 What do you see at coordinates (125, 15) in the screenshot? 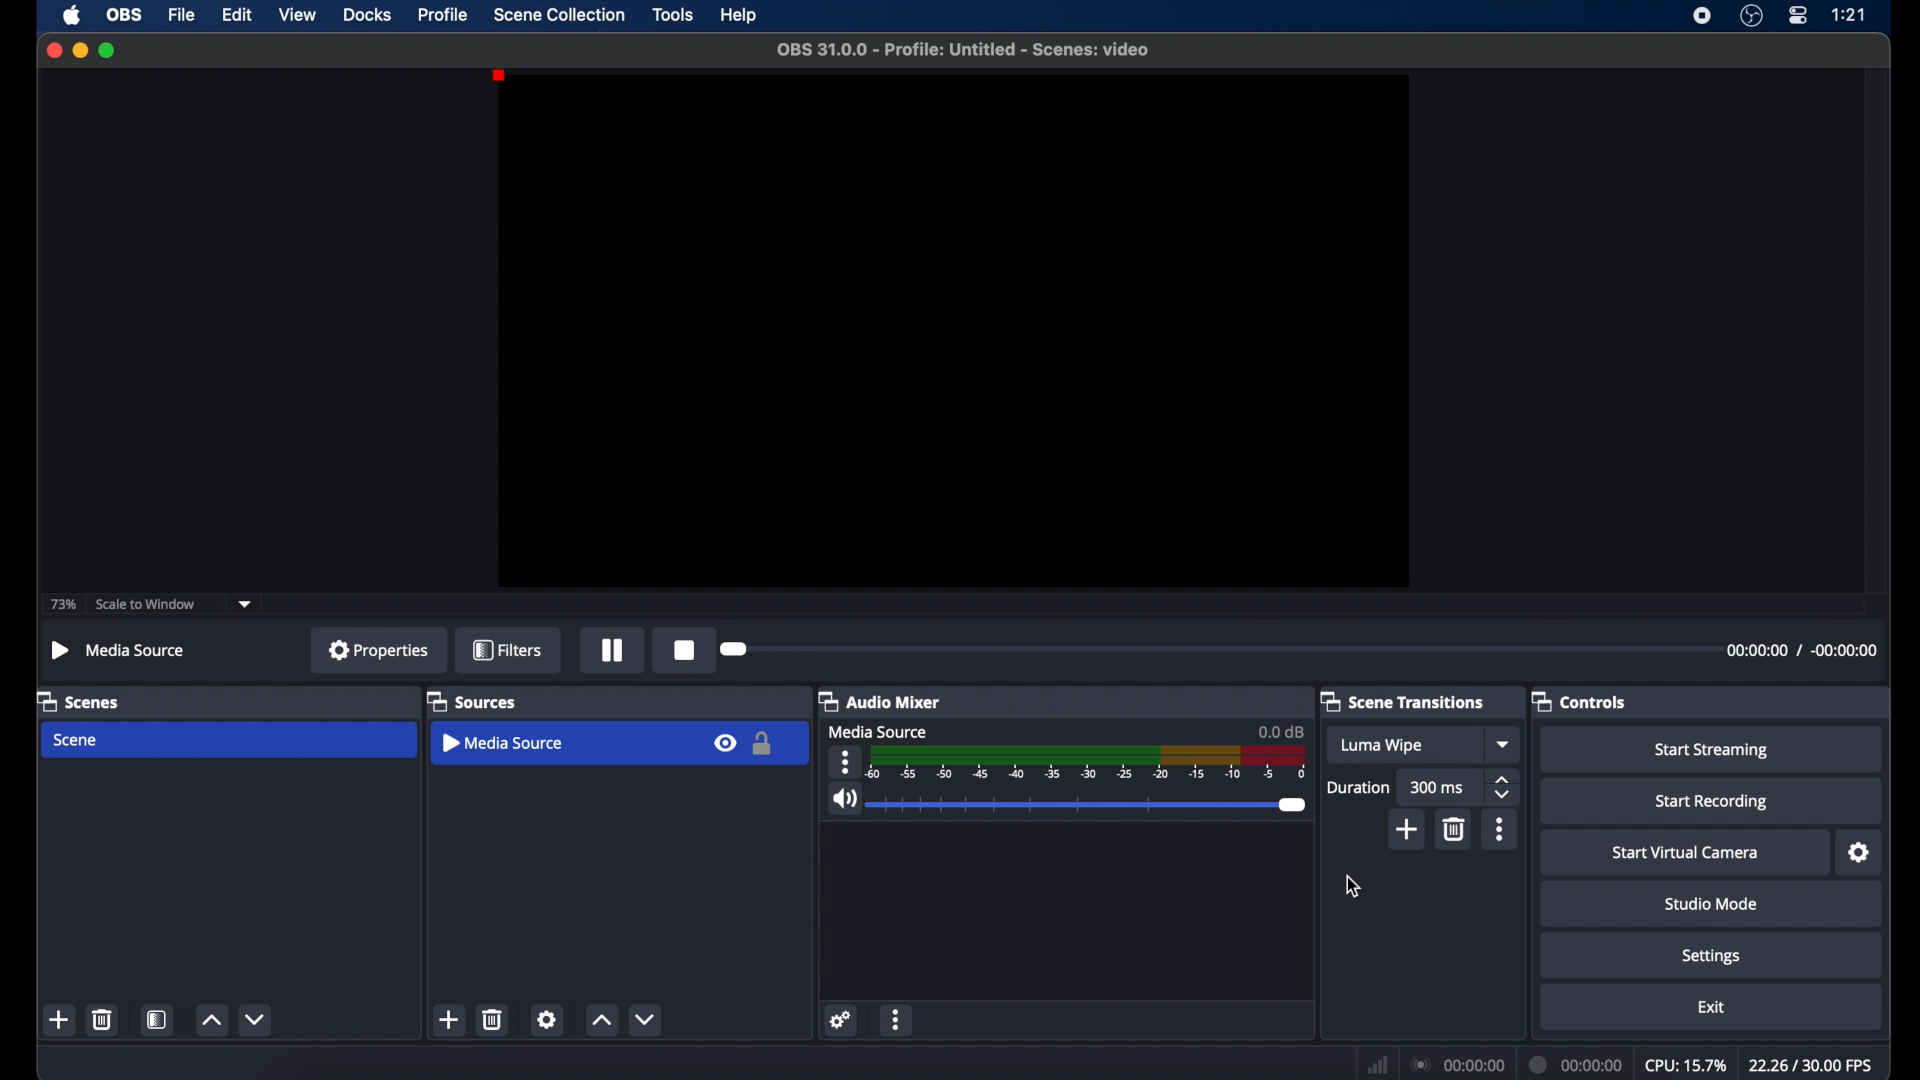
I see `obs` at bounding box center [125, 15].